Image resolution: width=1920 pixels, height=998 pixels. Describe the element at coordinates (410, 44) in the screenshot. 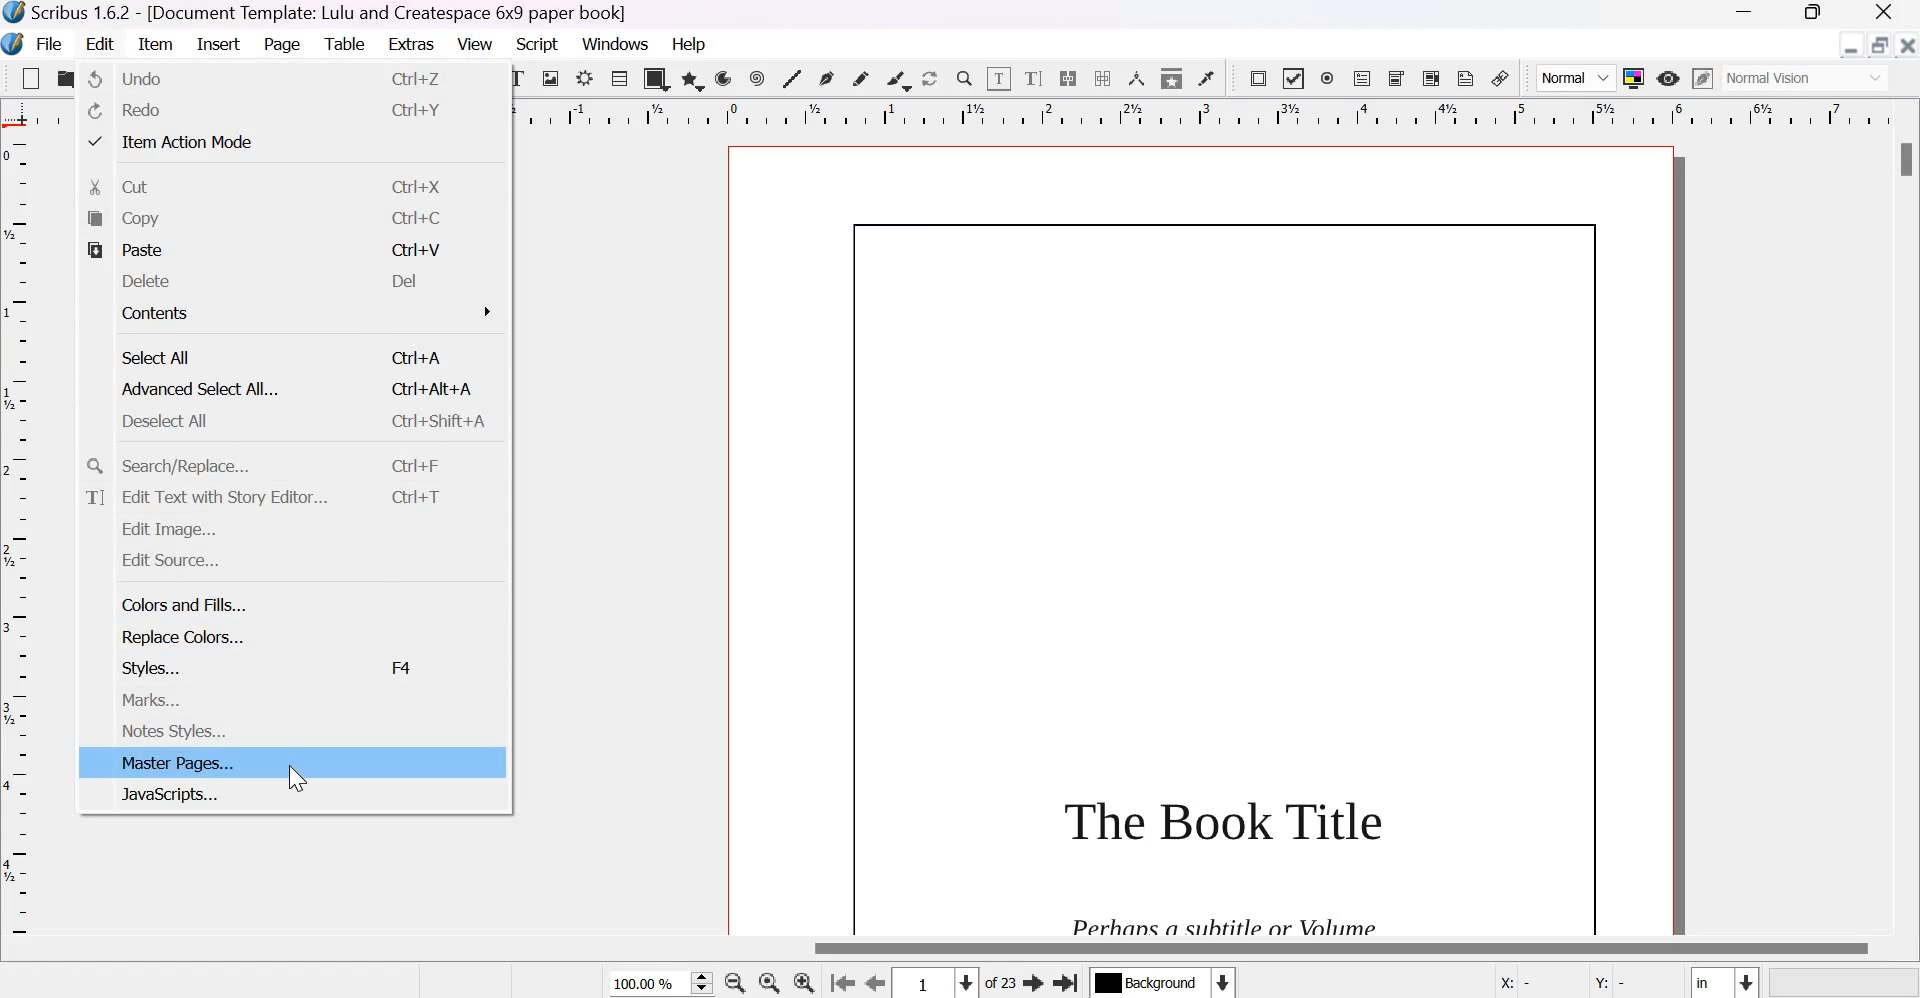

I see `Extras` at that location.